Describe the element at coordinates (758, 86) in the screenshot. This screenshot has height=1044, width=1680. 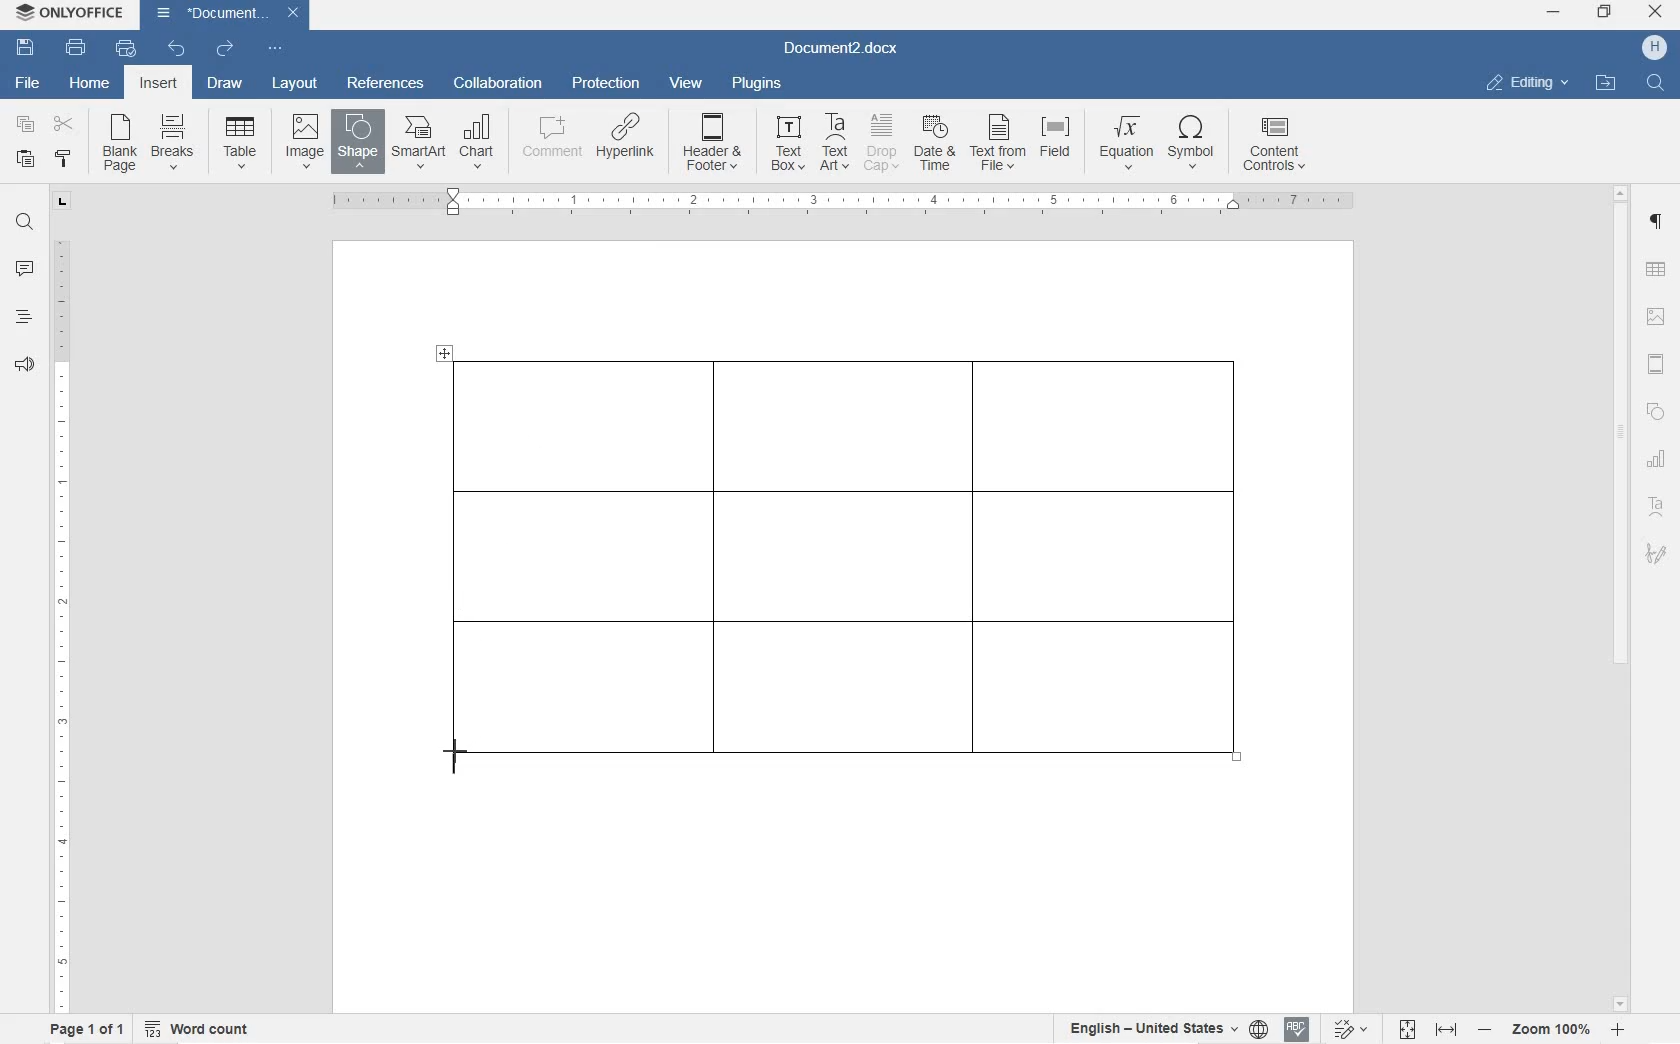
I see `plugins` at that location.